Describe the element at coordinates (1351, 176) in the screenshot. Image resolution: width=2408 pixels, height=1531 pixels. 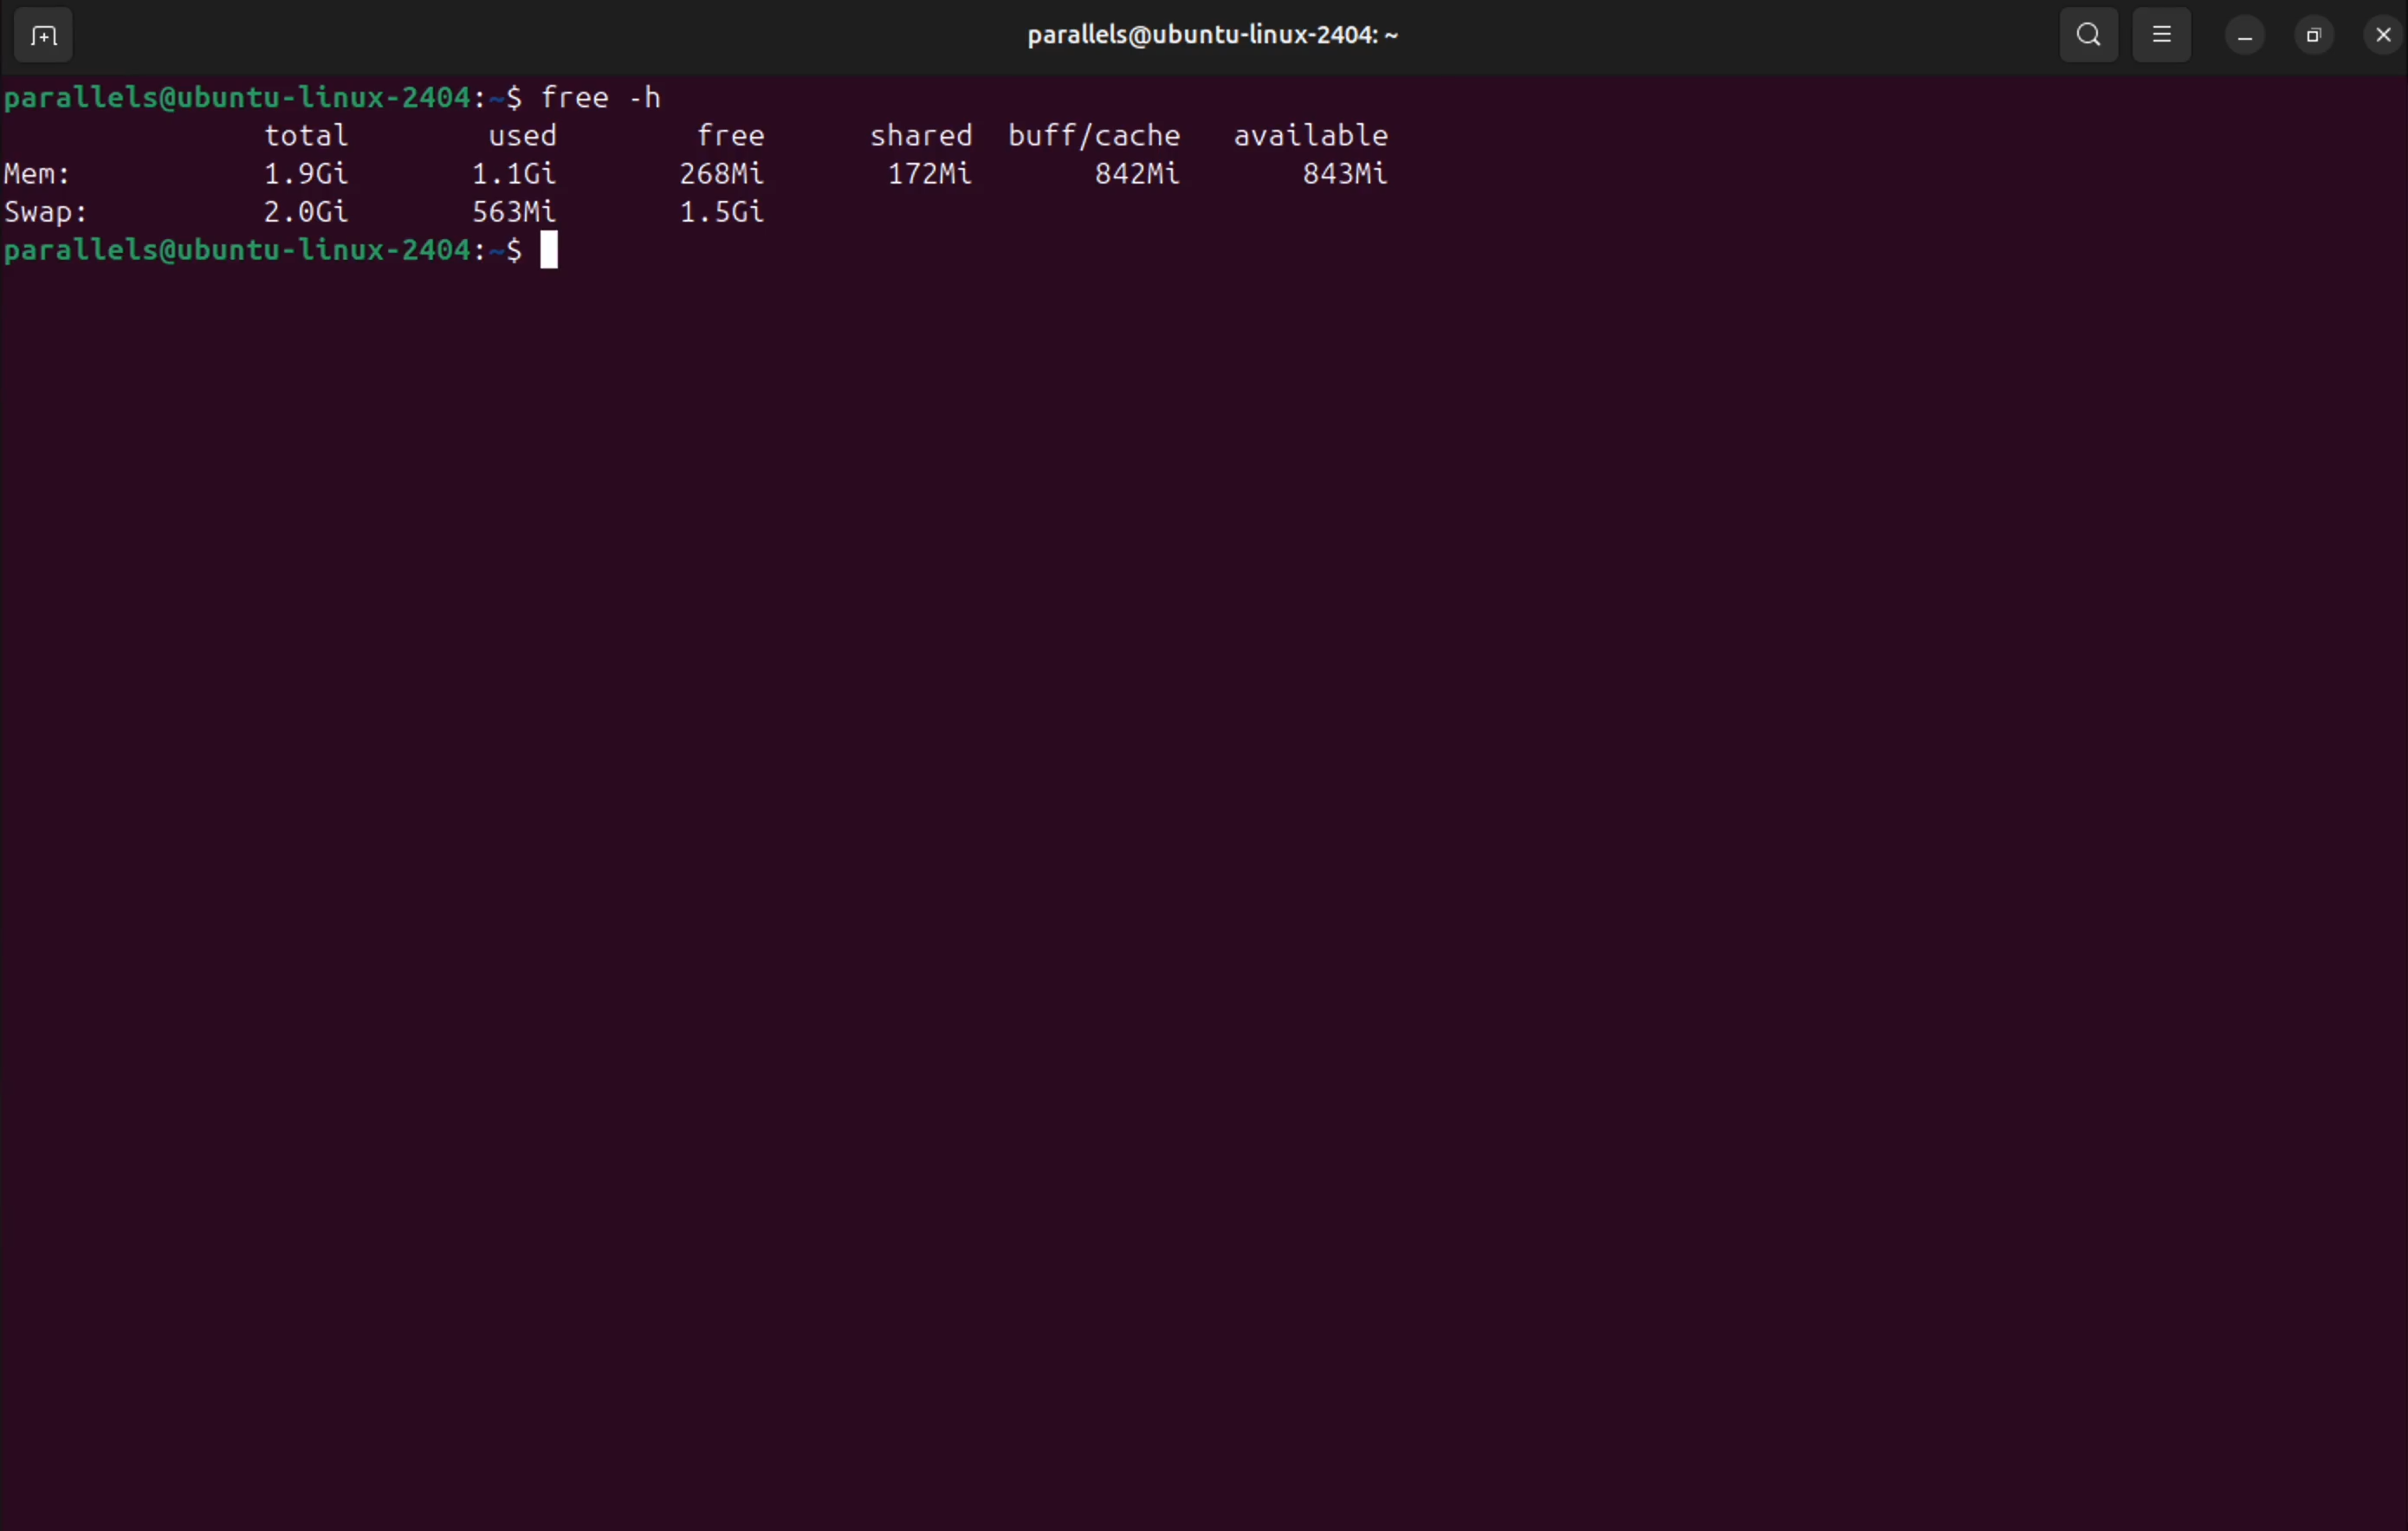
I see `843Mi` at that location.